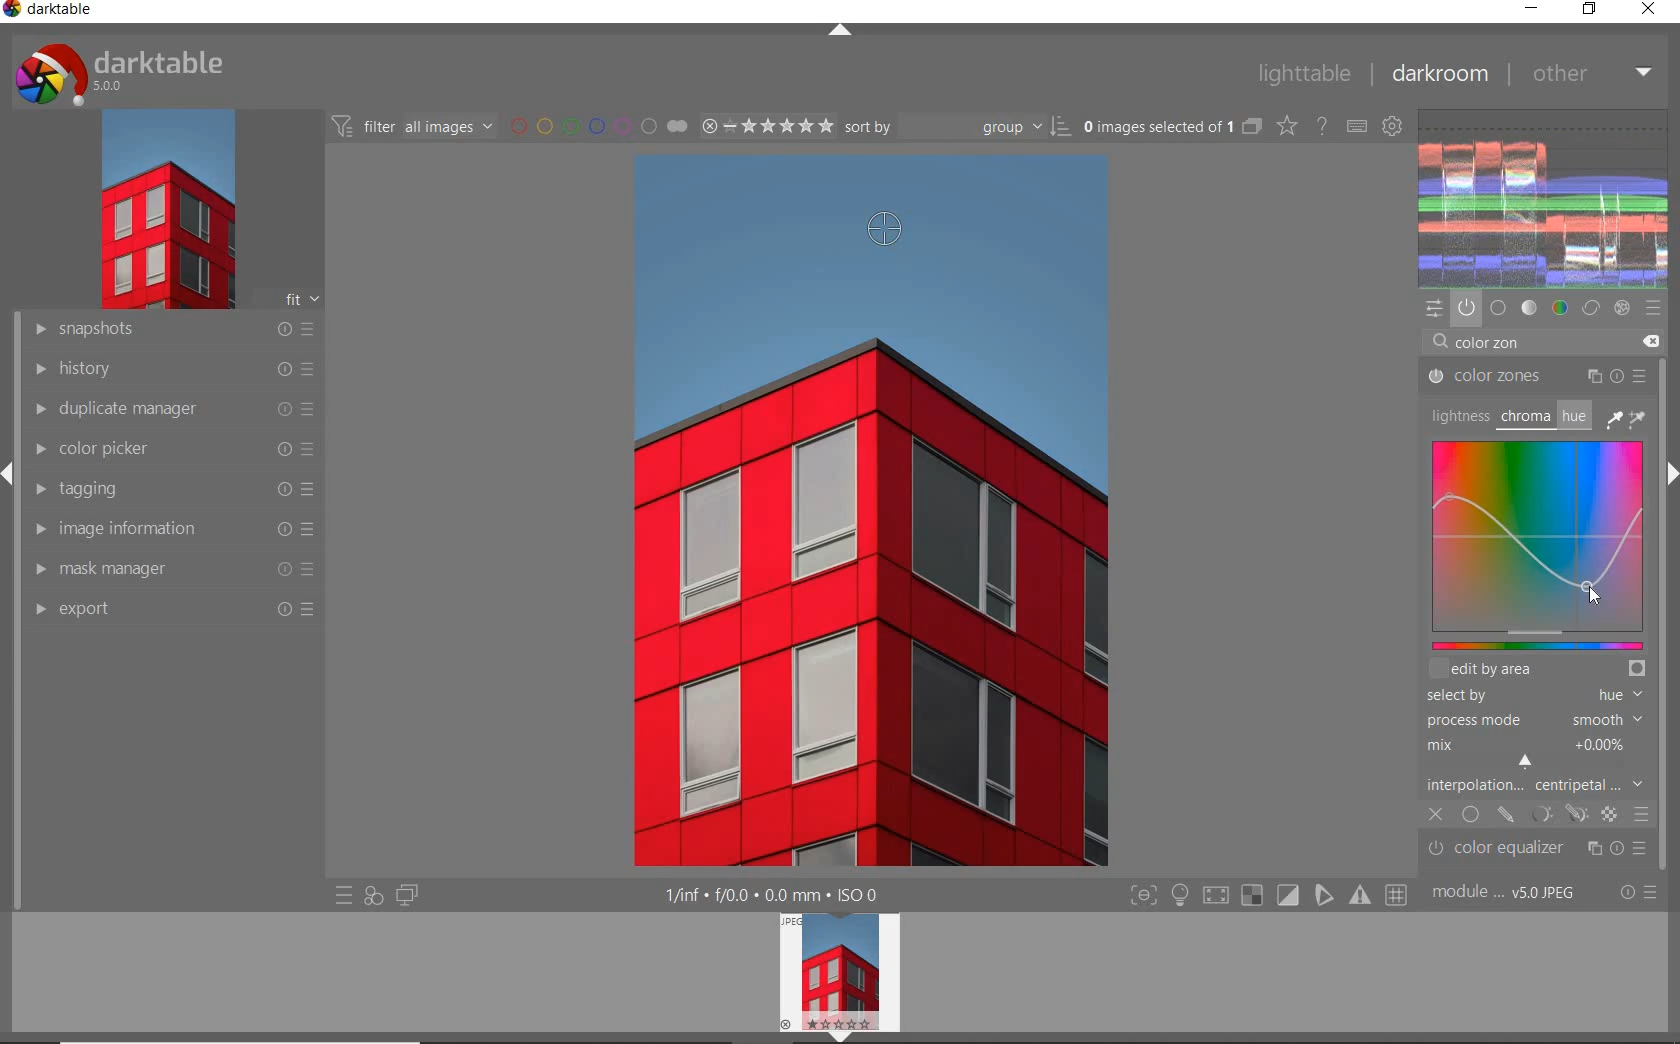 This screenshot has height=1044, width=1680. What do you see at coordinates (1323, 896) in the screenshot?
I see `guides overlay` at bounding box center [1323, 896].